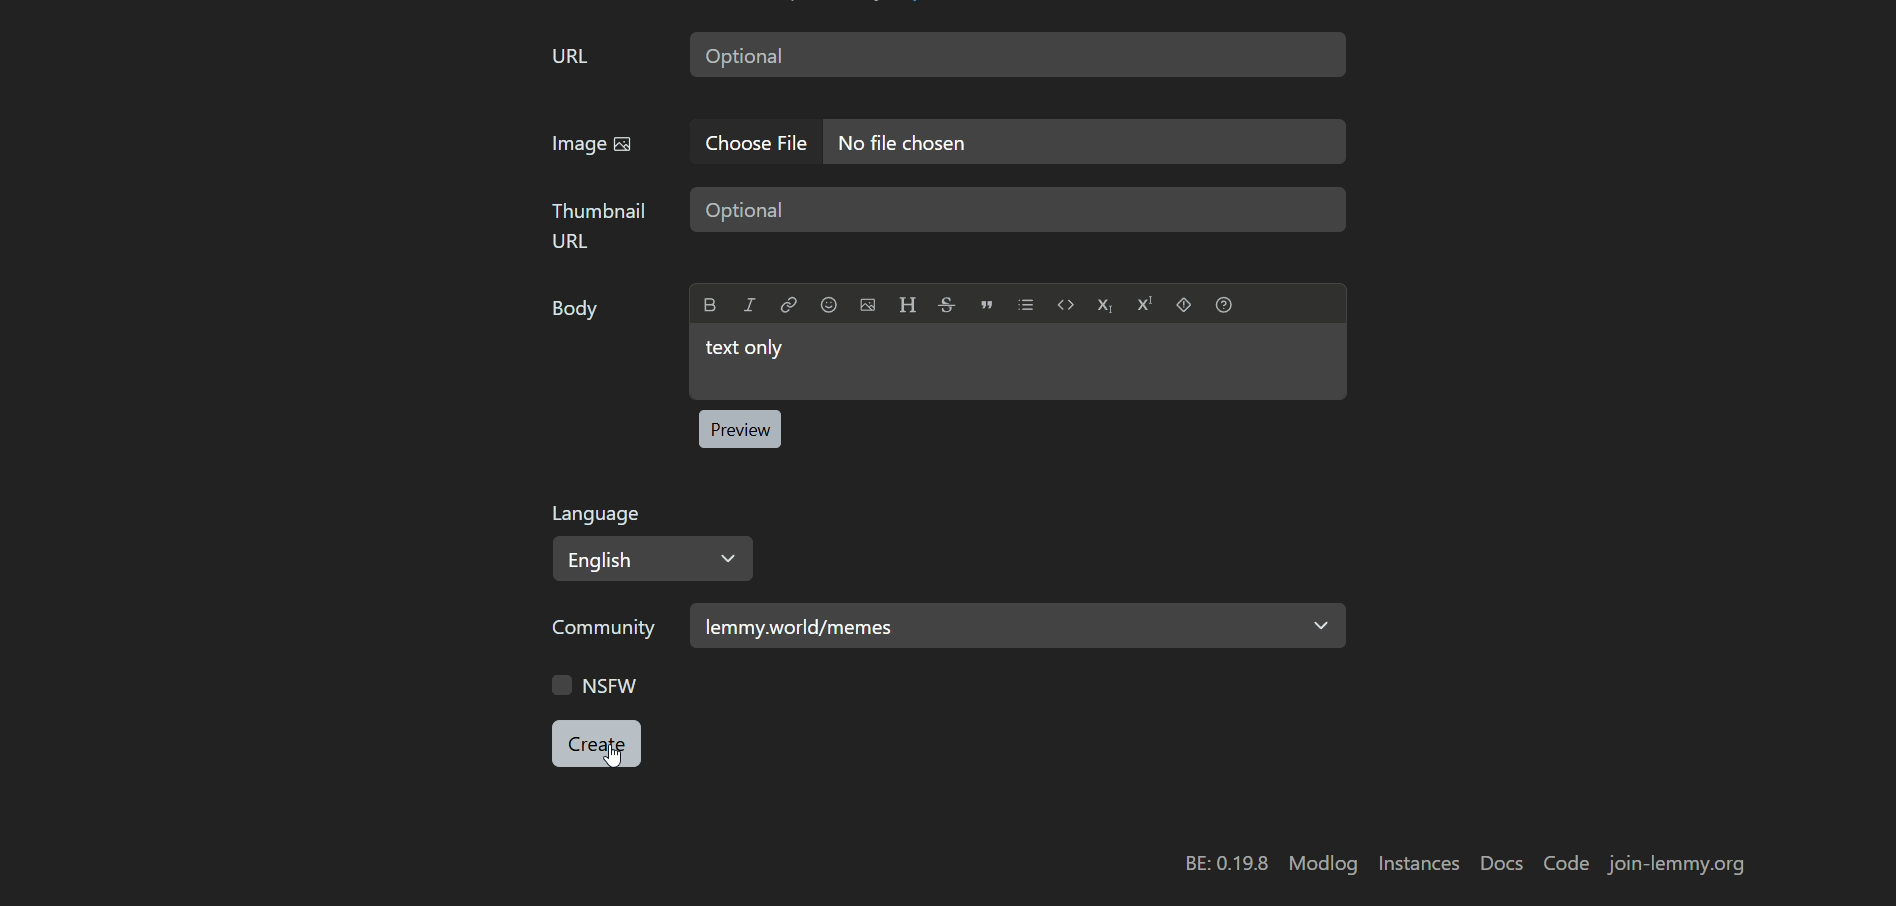  I want to click on Link, so click(788, 304).